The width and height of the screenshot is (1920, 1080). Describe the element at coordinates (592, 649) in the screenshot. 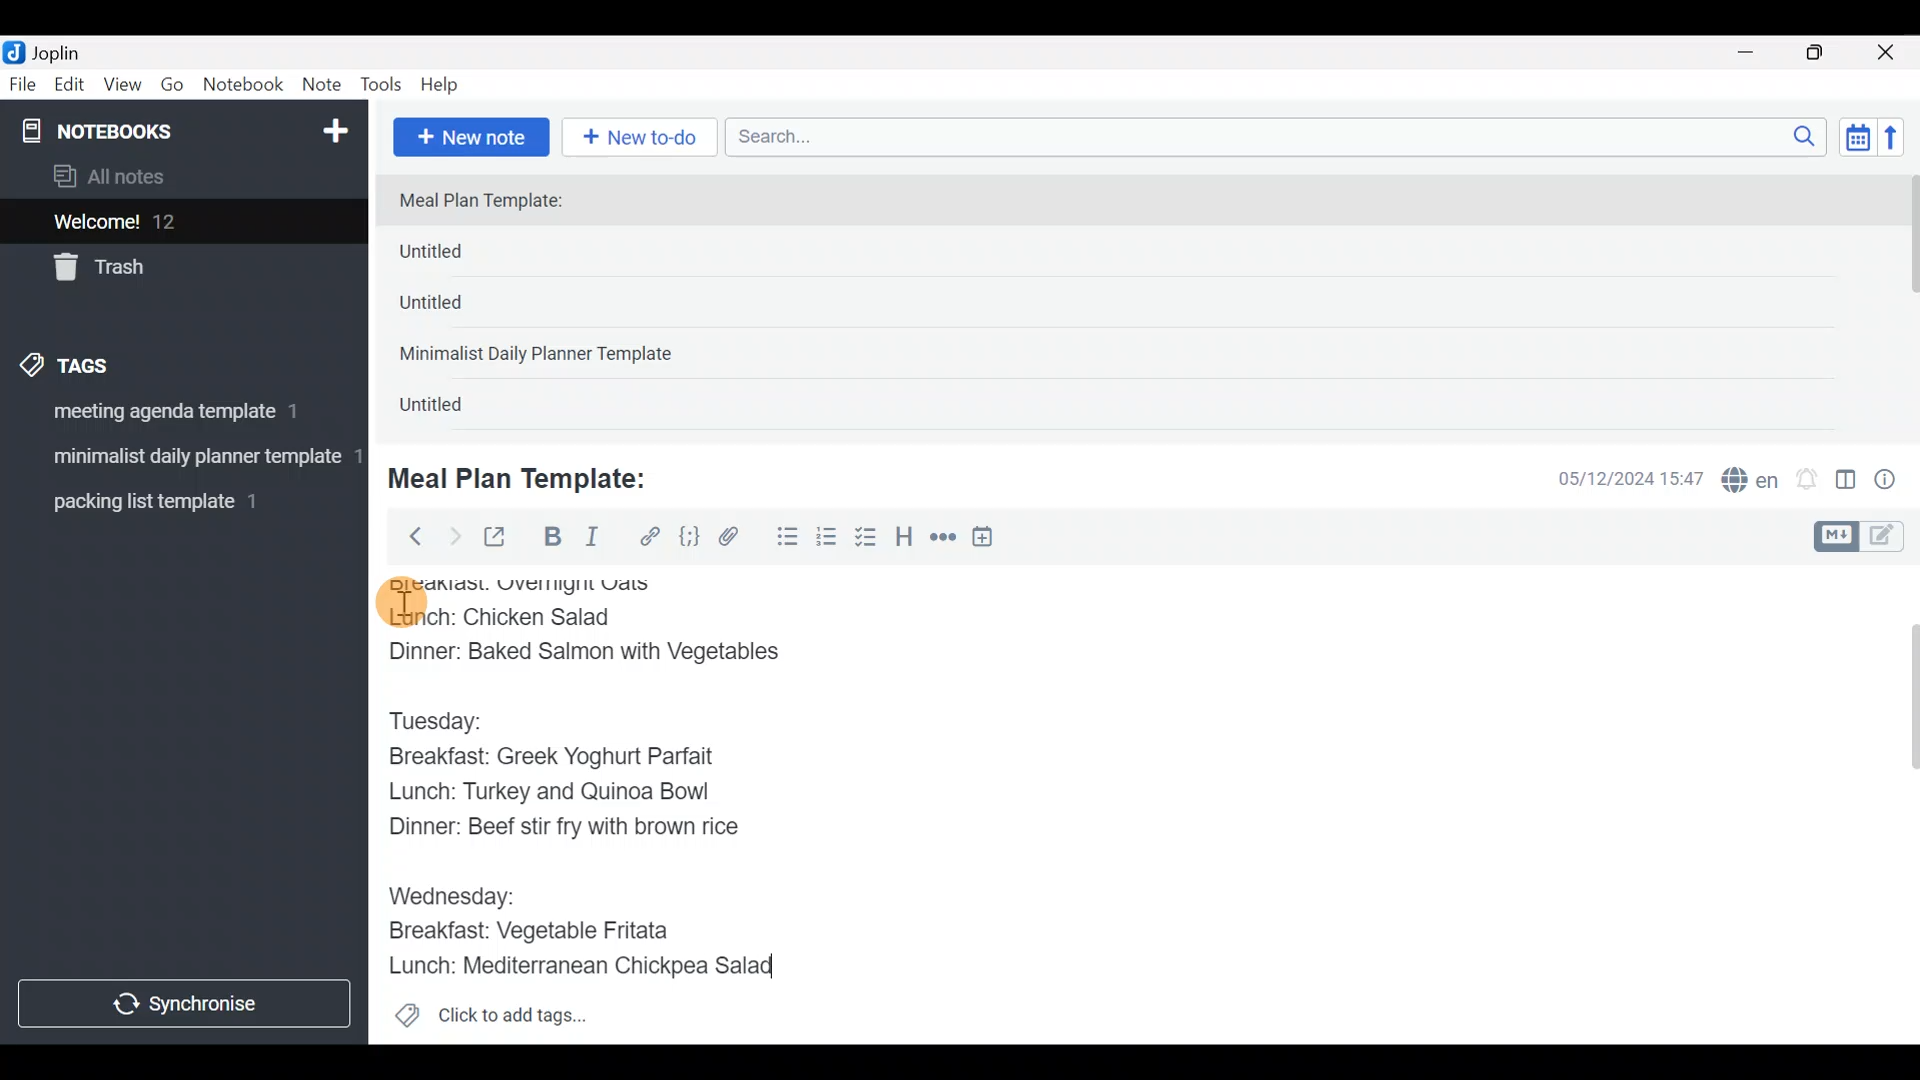

I see `Dinner: Baked Salmon with Vegetables` at that location.